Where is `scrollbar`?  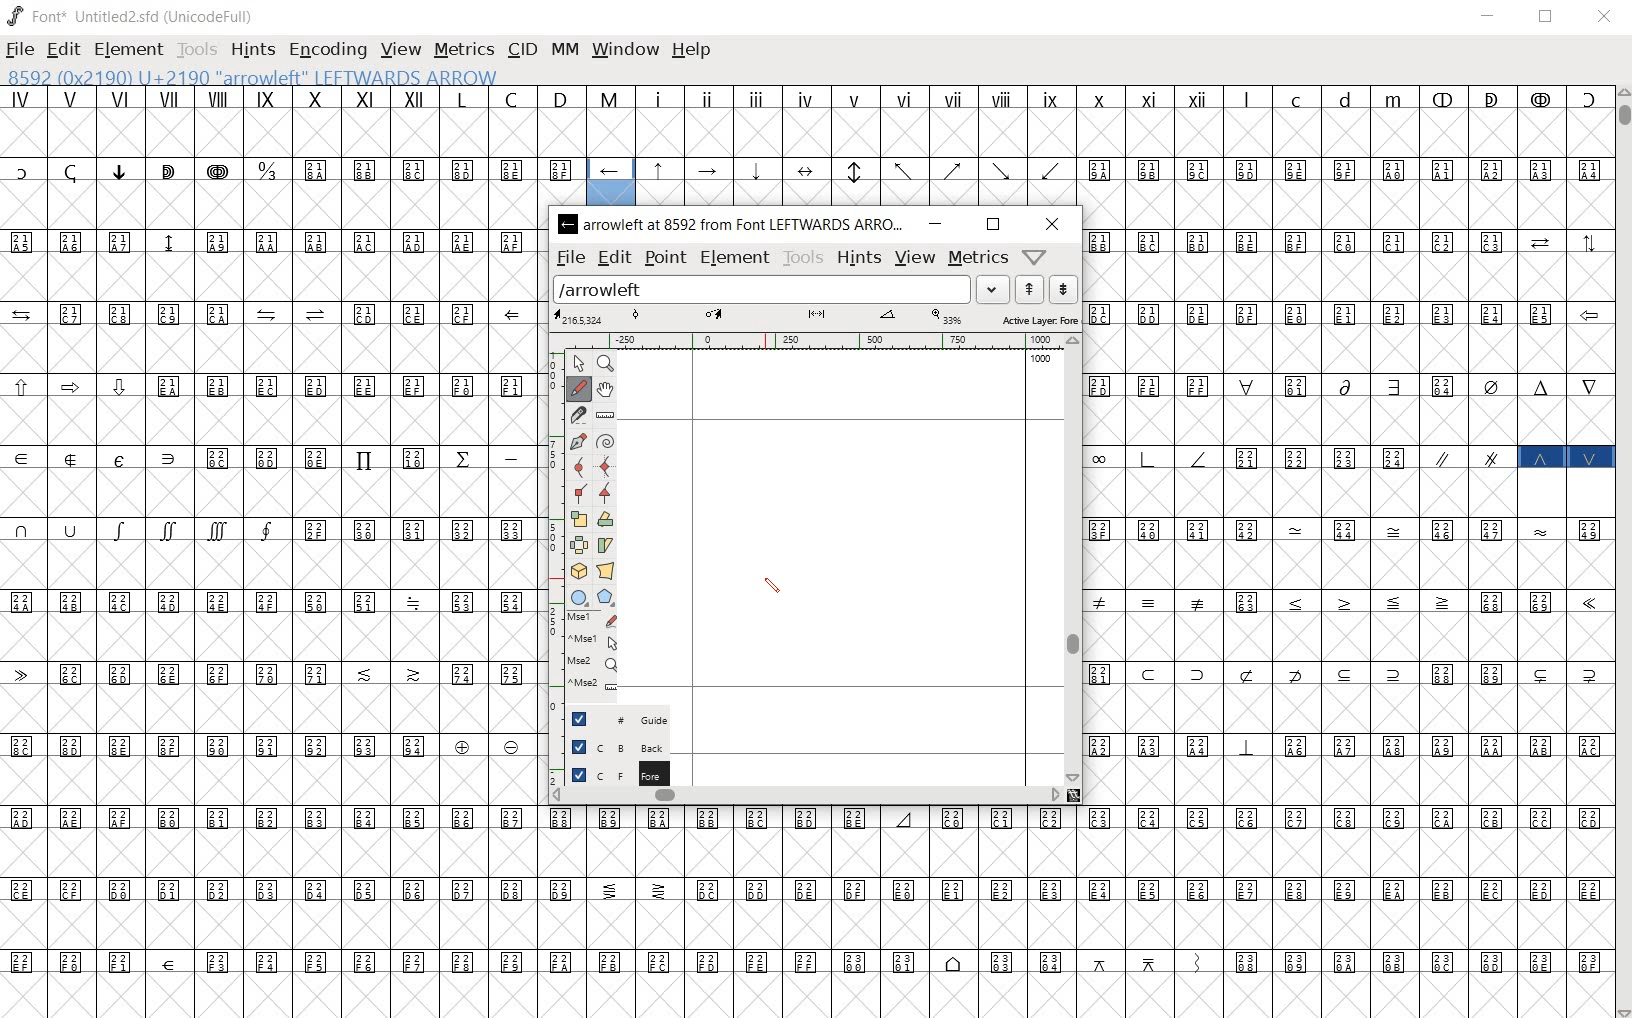
scrollbar is located at coordinates (1622, 552).